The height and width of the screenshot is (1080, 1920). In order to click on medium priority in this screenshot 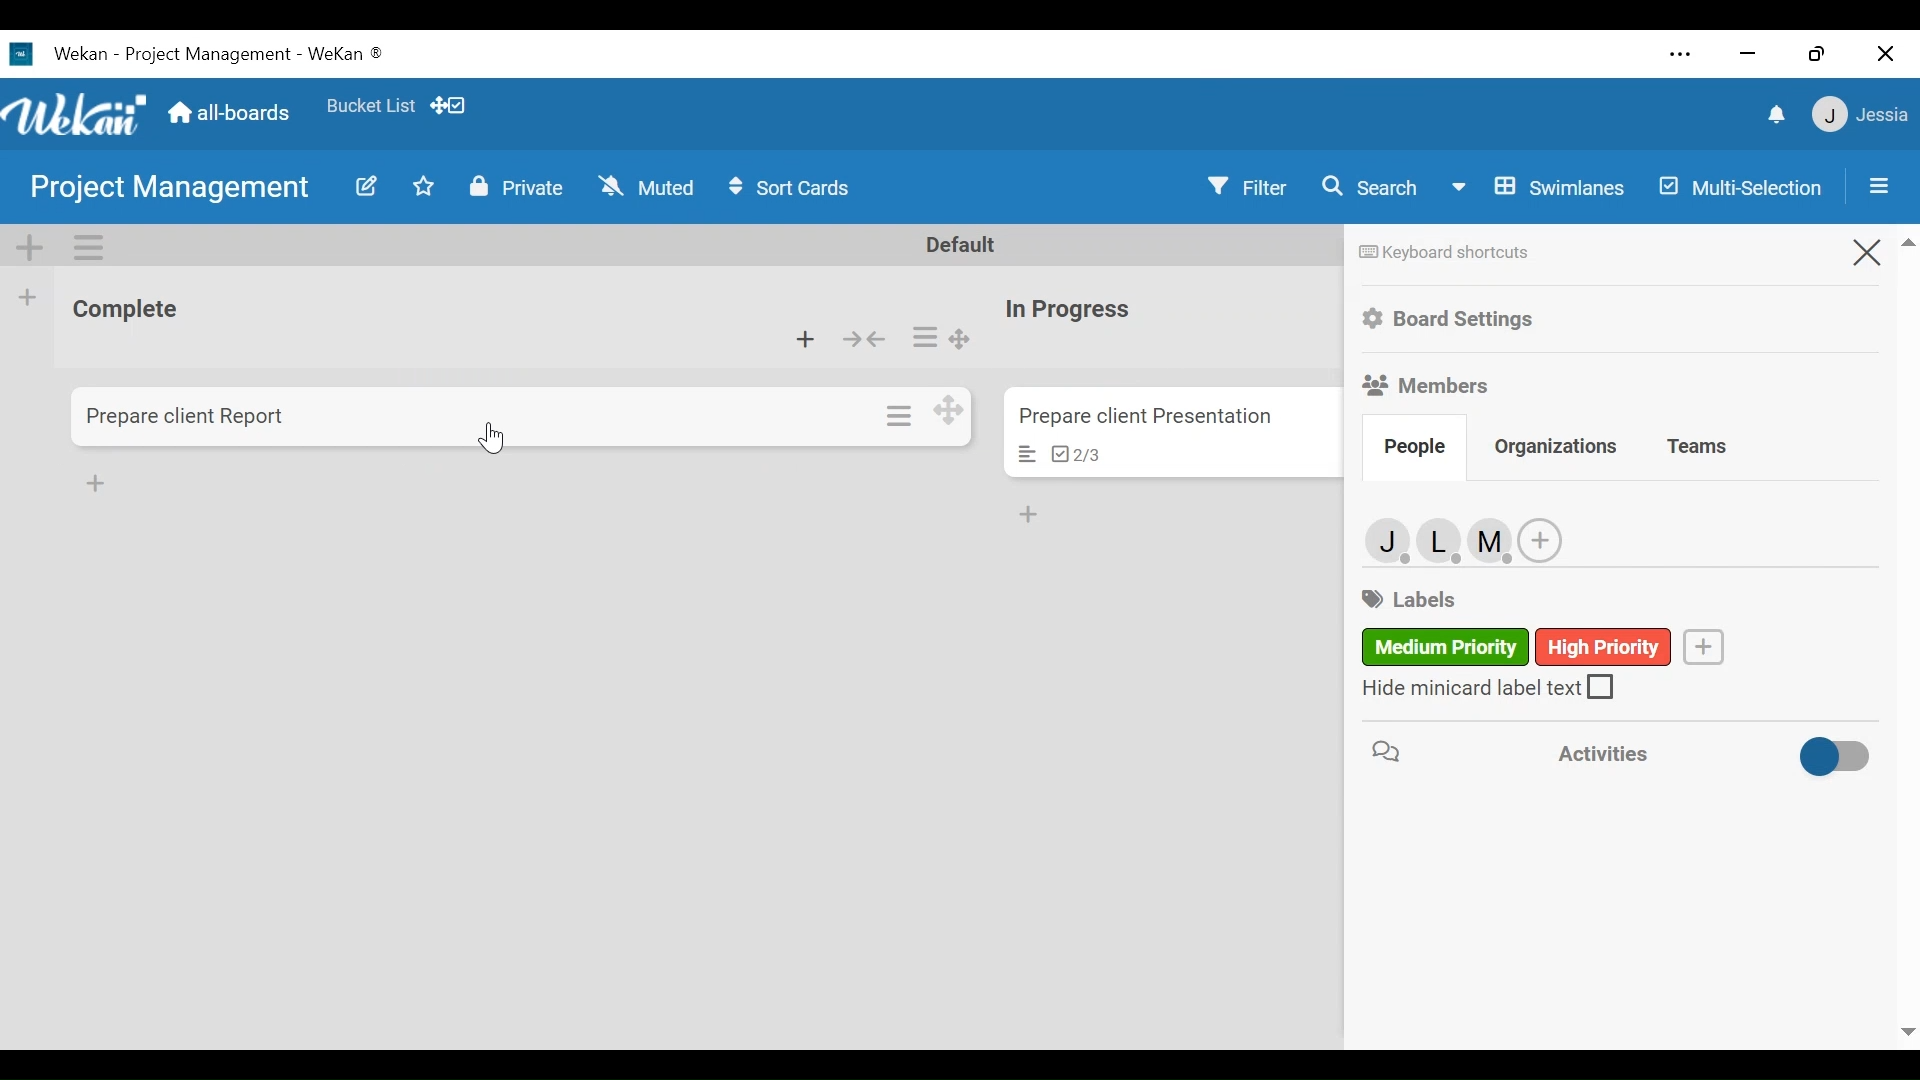, I will do `click(1444, 647)`.